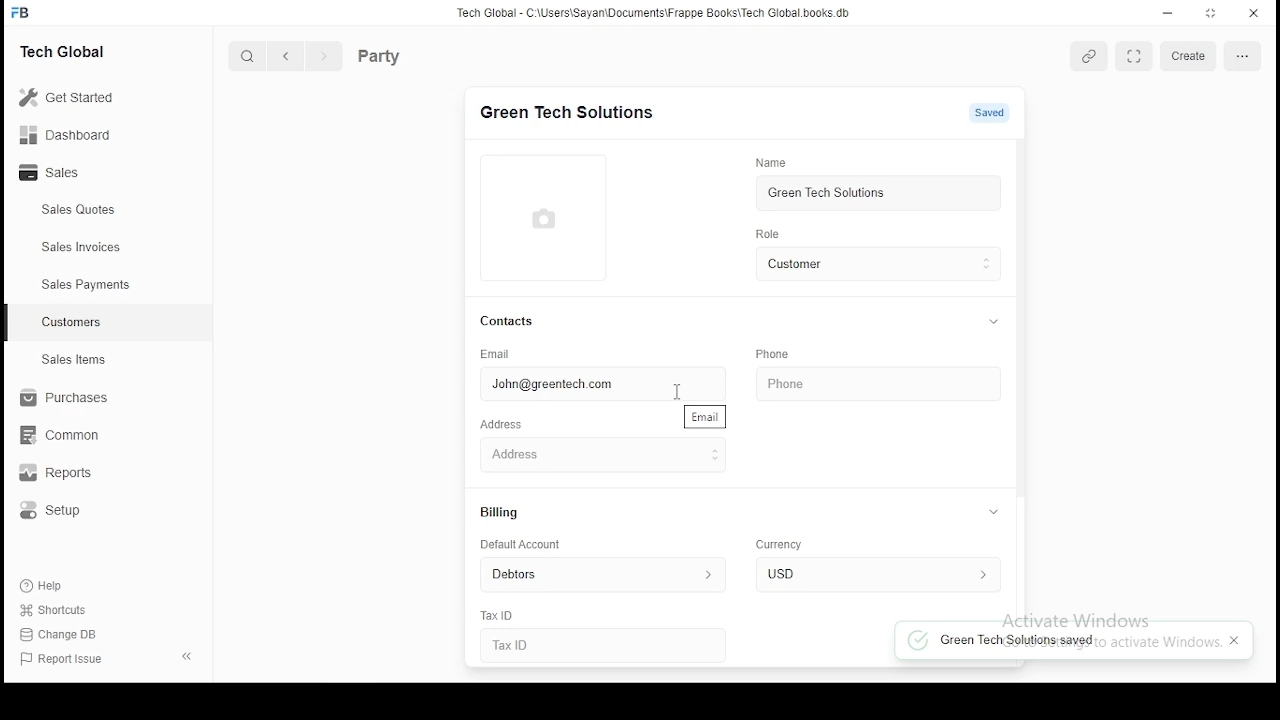 This screenshot has width=1280, height=720. What do you see at coordinates (874, 263) in the screenshot?
I see `customer` at bounding box center [874, 263].